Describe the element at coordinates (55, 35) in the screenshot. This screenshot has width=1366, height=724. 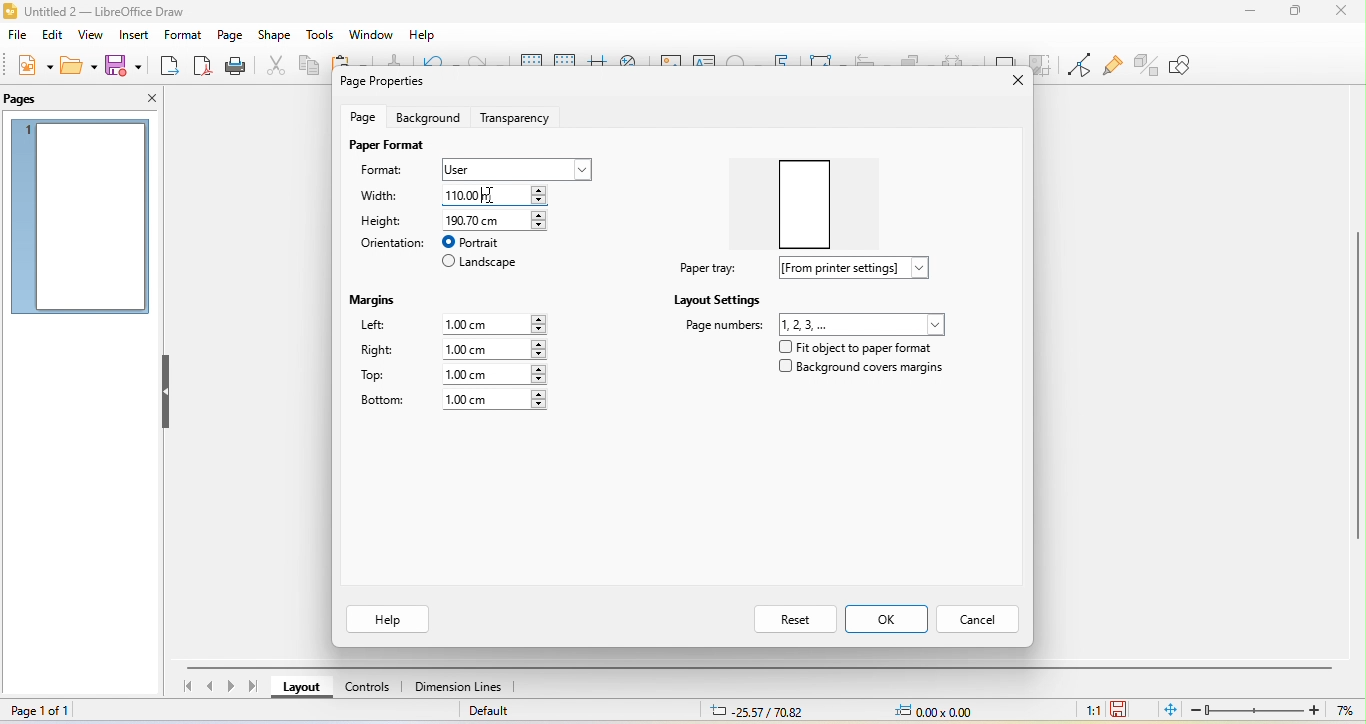
I see `edit` at that location.